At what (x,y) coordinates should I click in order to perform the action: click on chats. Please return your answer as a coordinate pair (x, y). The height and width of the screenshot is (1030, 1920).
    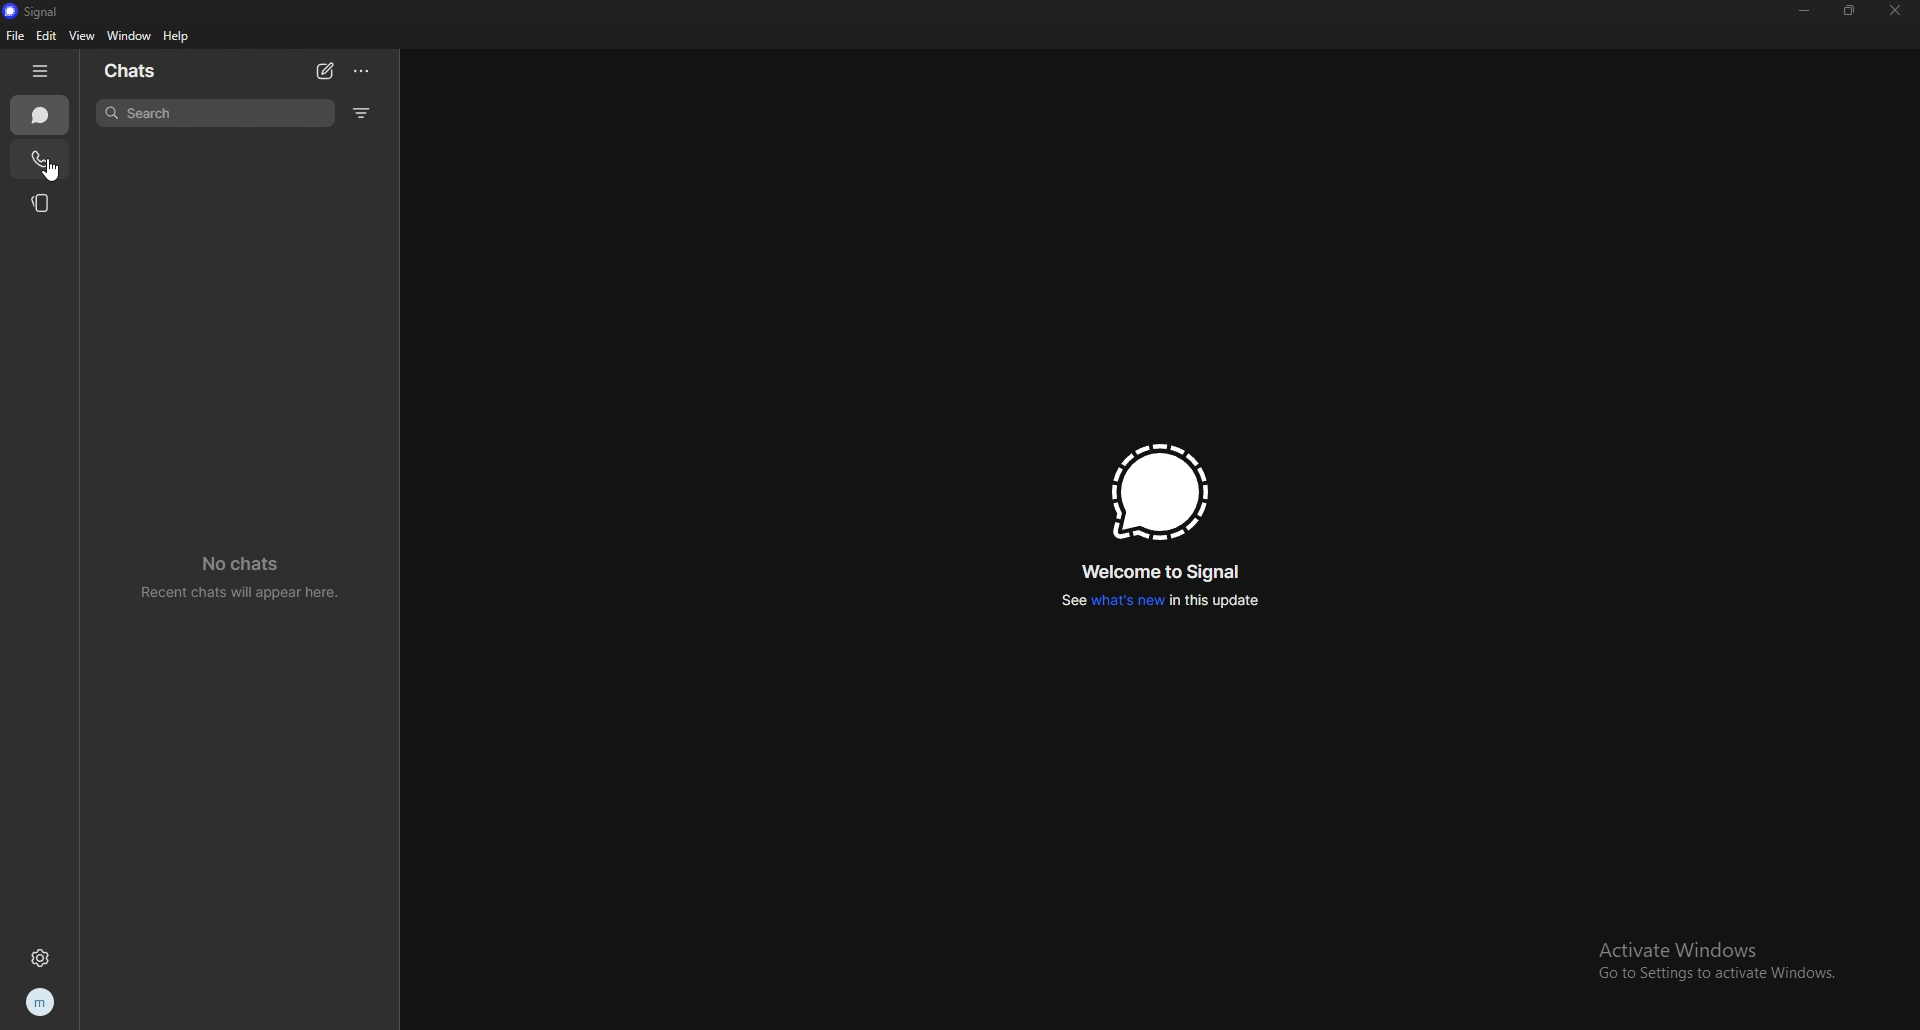
    Looking at the image, I should click on (142, 69).